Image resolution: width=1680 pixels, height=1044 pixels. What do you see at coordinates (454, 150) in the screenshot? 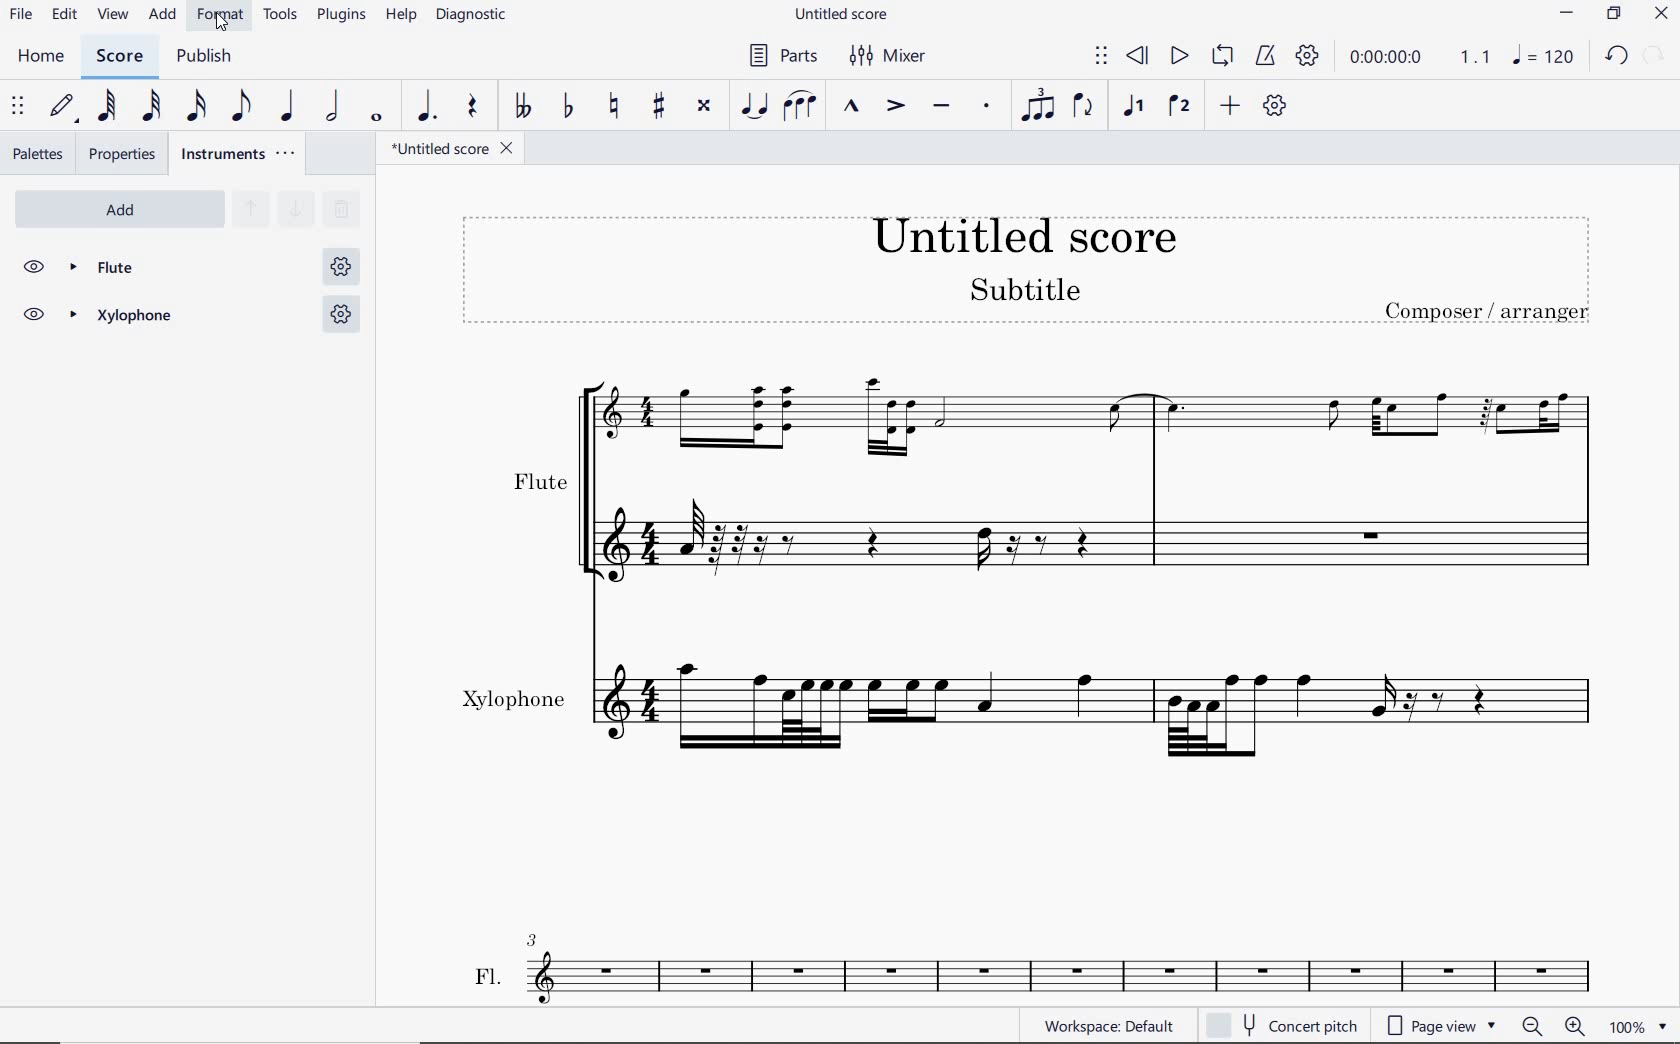
I see `FILE NAME` at bounding box center [454, 150].